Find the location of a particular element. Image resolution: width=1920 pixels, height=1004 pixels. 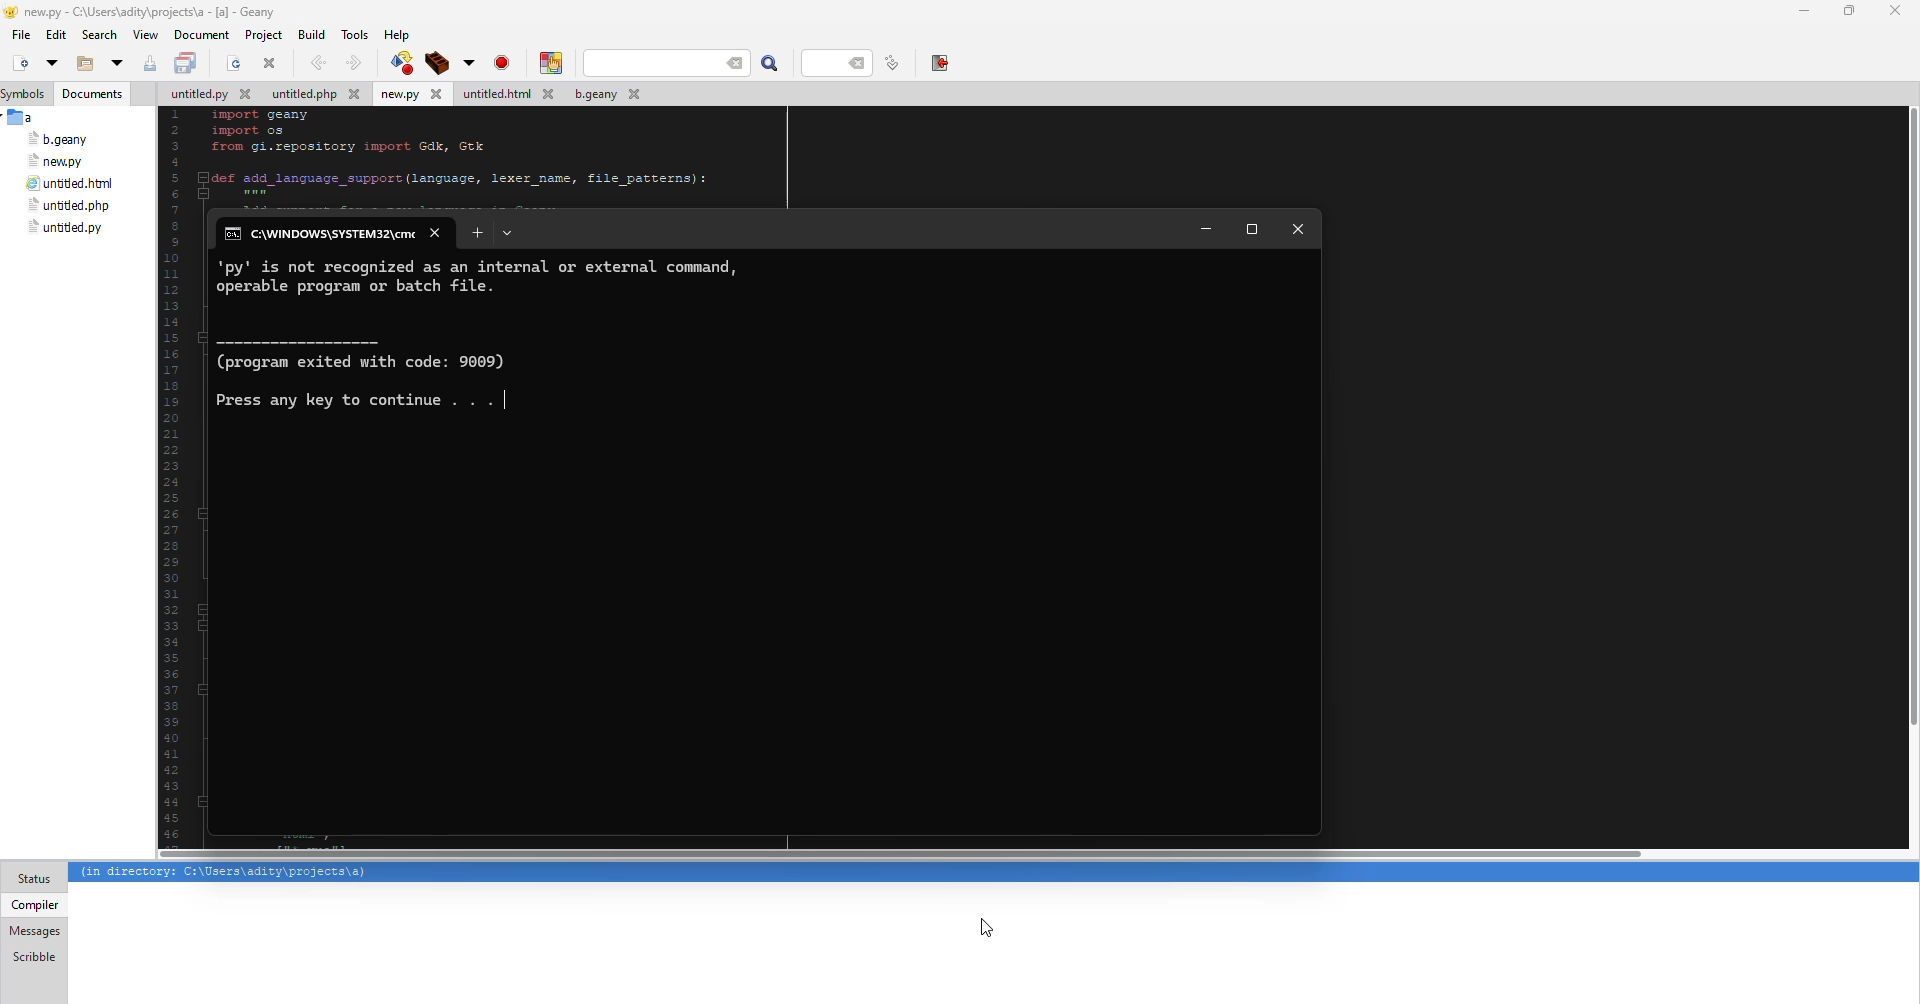

line is located at coordinates (890, 63).